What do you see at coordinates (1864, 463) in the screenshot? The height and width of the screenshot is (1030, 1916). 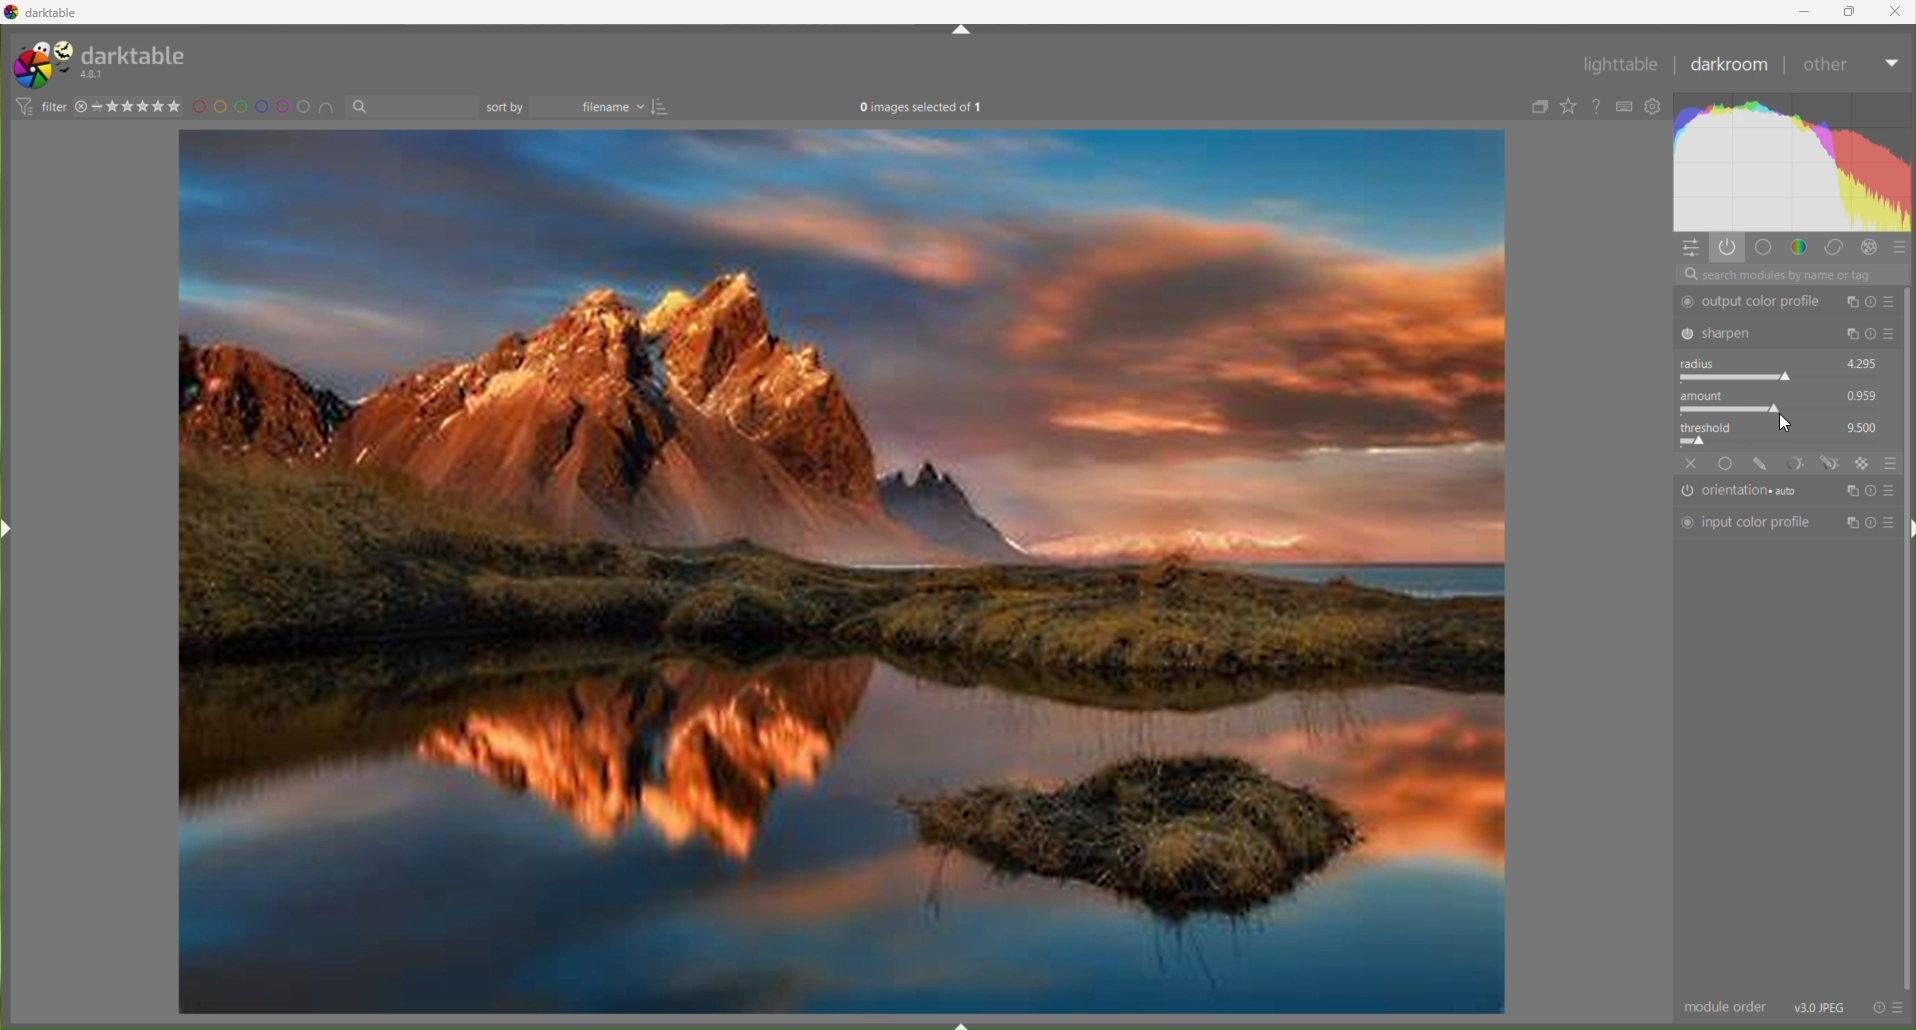 I see `Effects` at bounding box center [1864, 463].